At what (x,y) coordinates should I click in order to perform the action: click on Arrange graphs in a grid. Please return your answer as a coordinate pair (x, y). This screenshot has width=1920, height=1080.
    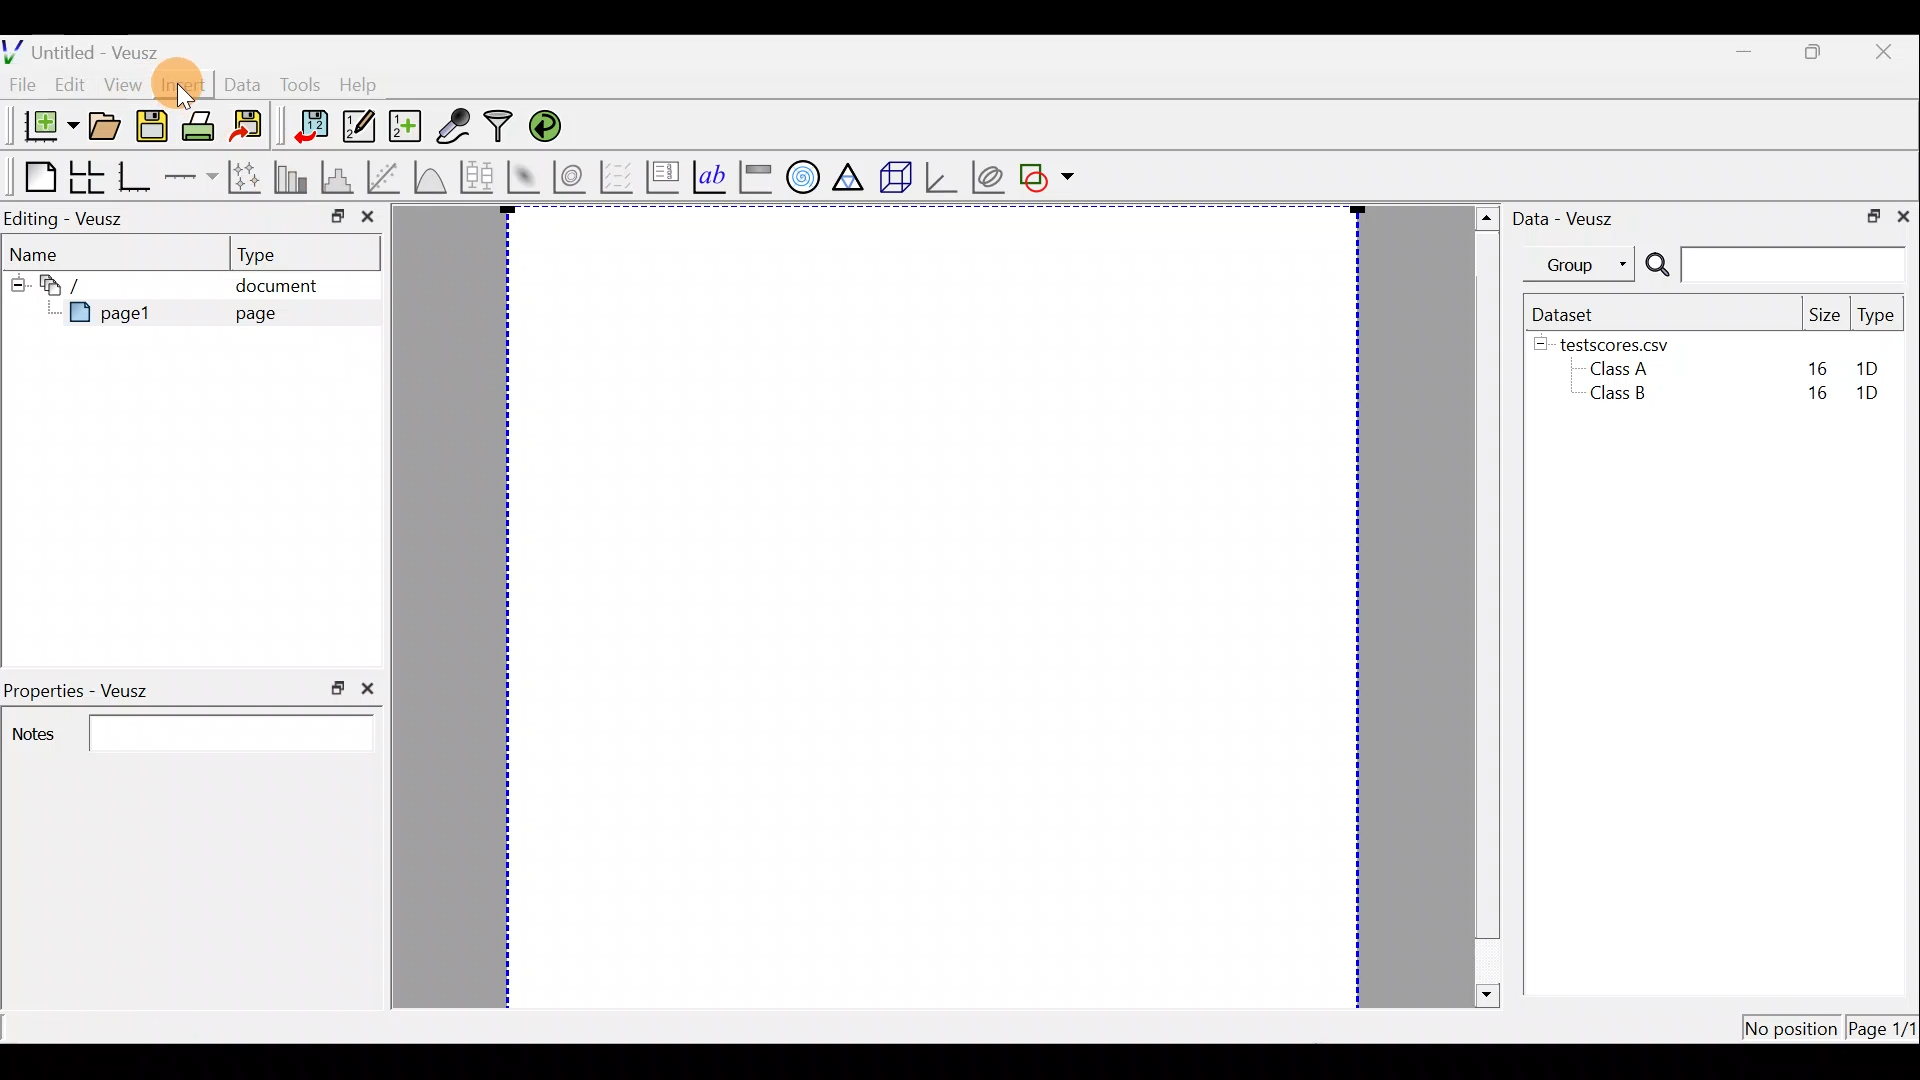
    Looking at the image, I should click on (88, 177).